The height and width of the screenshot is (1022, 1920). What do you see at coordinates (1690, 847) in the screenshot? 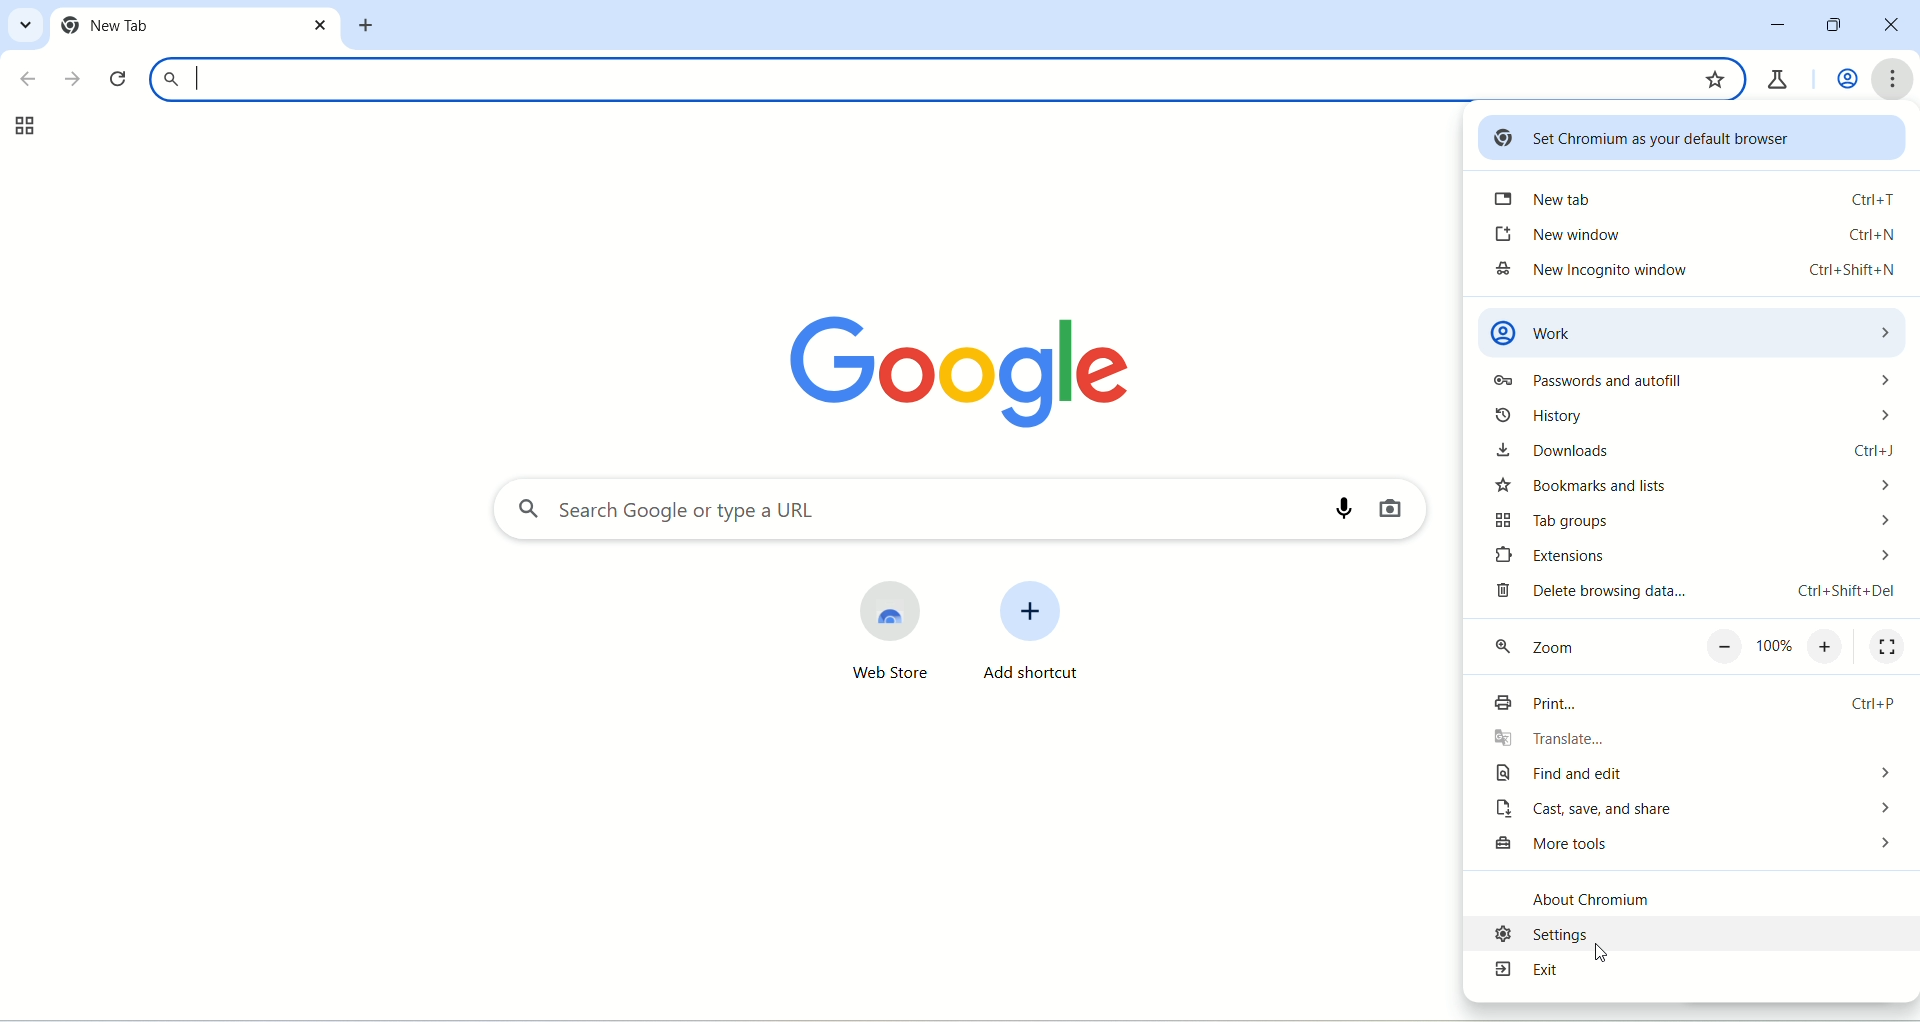
I see `more tools` at bounding box center [1690, 847].